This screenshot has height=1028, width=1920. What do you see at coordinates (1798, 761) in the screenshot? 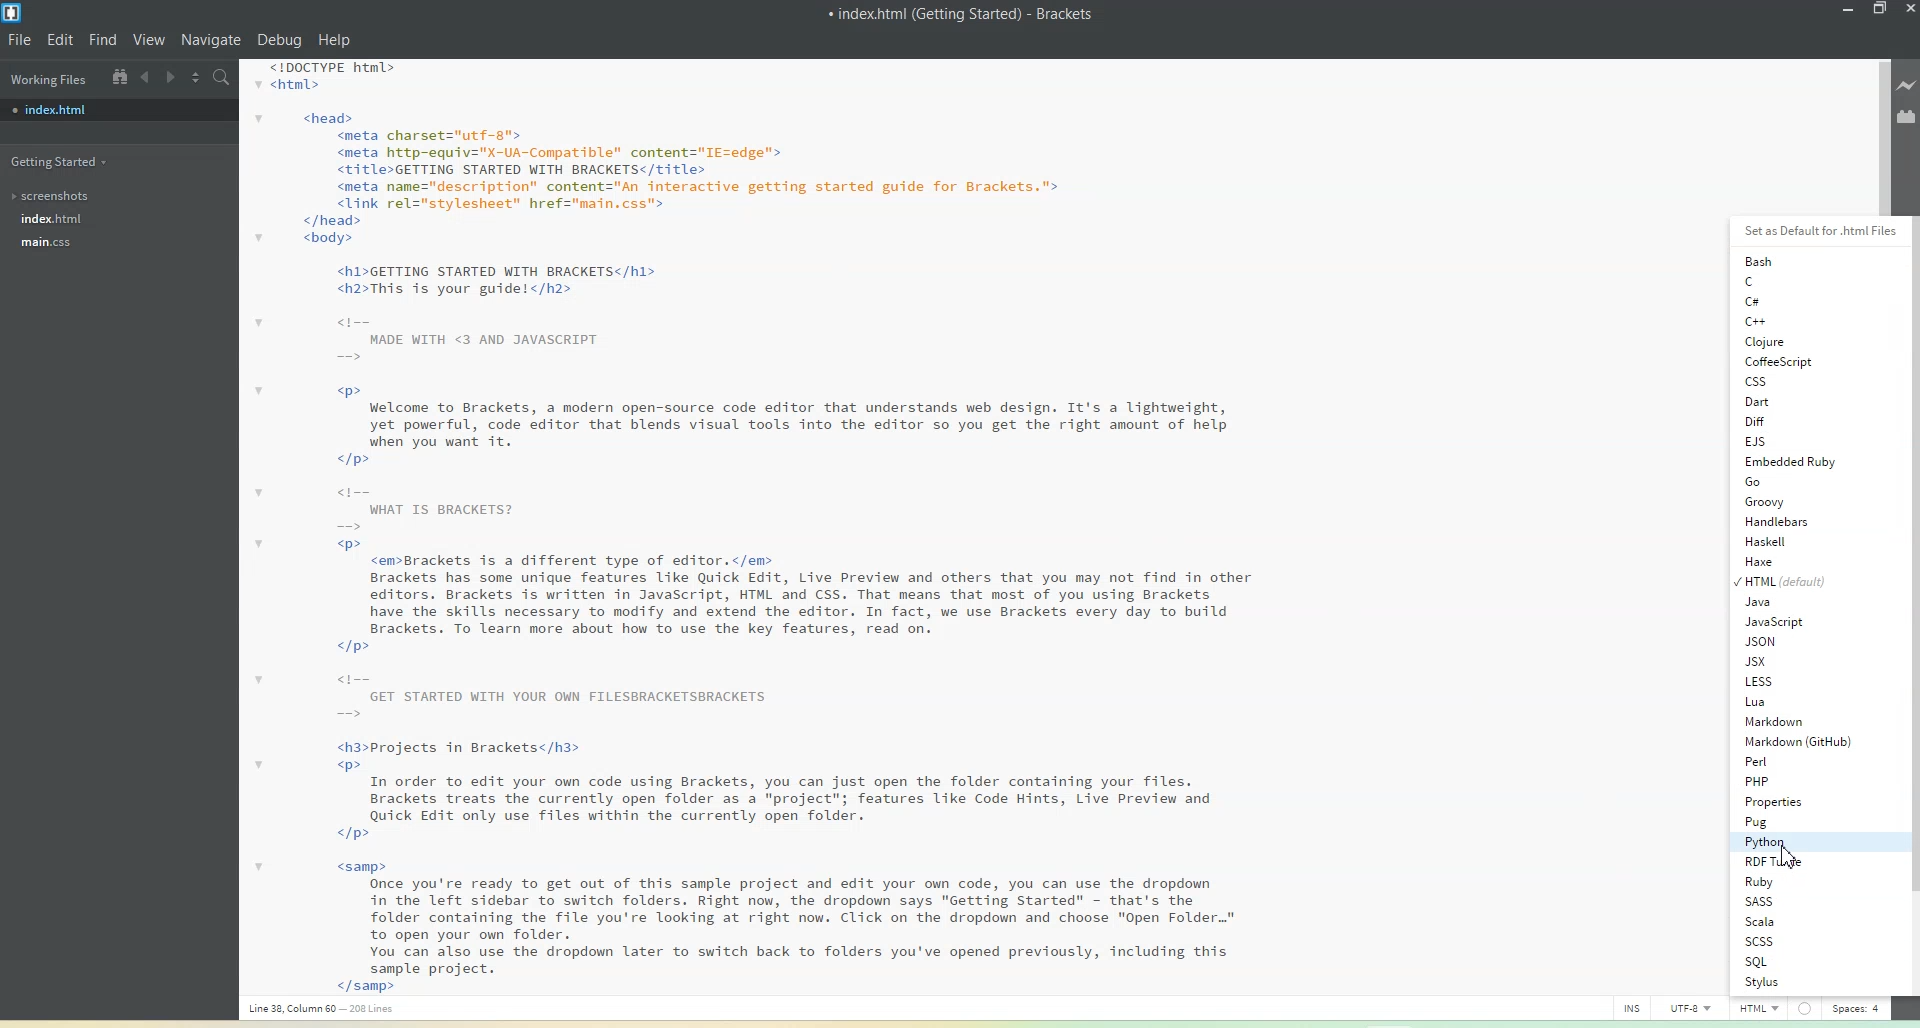
I see `Perl` at bounding box center [1798, 761].